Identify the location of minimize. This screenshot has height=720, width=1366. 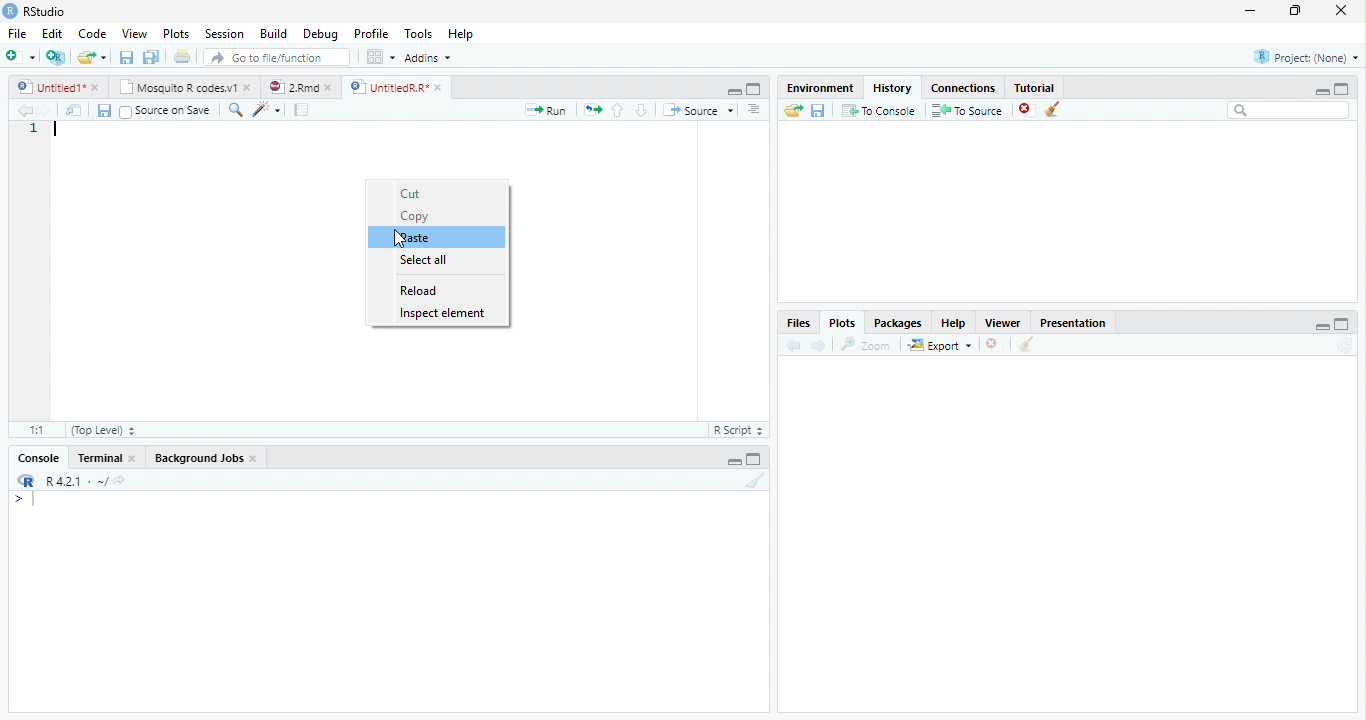
(1249, 12).